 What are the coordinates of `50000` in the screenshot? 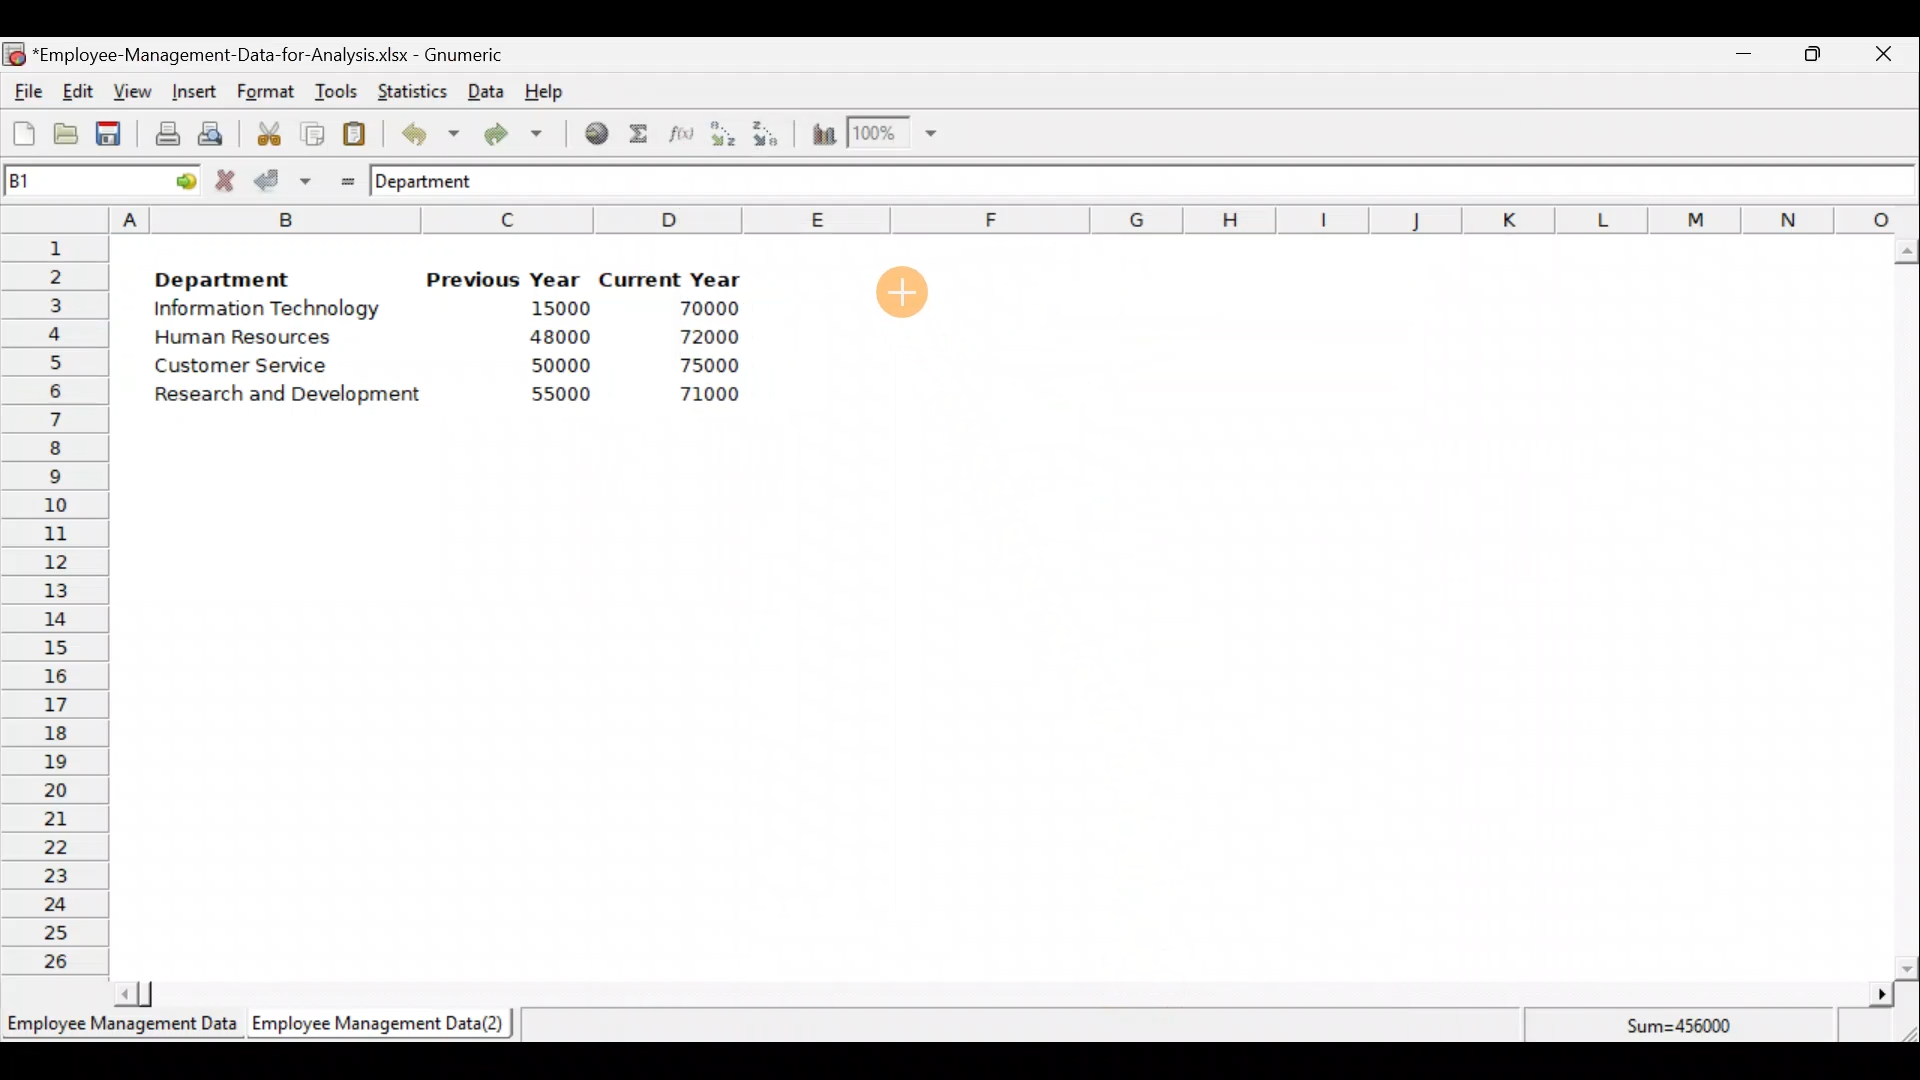 It's located at (566, 365).